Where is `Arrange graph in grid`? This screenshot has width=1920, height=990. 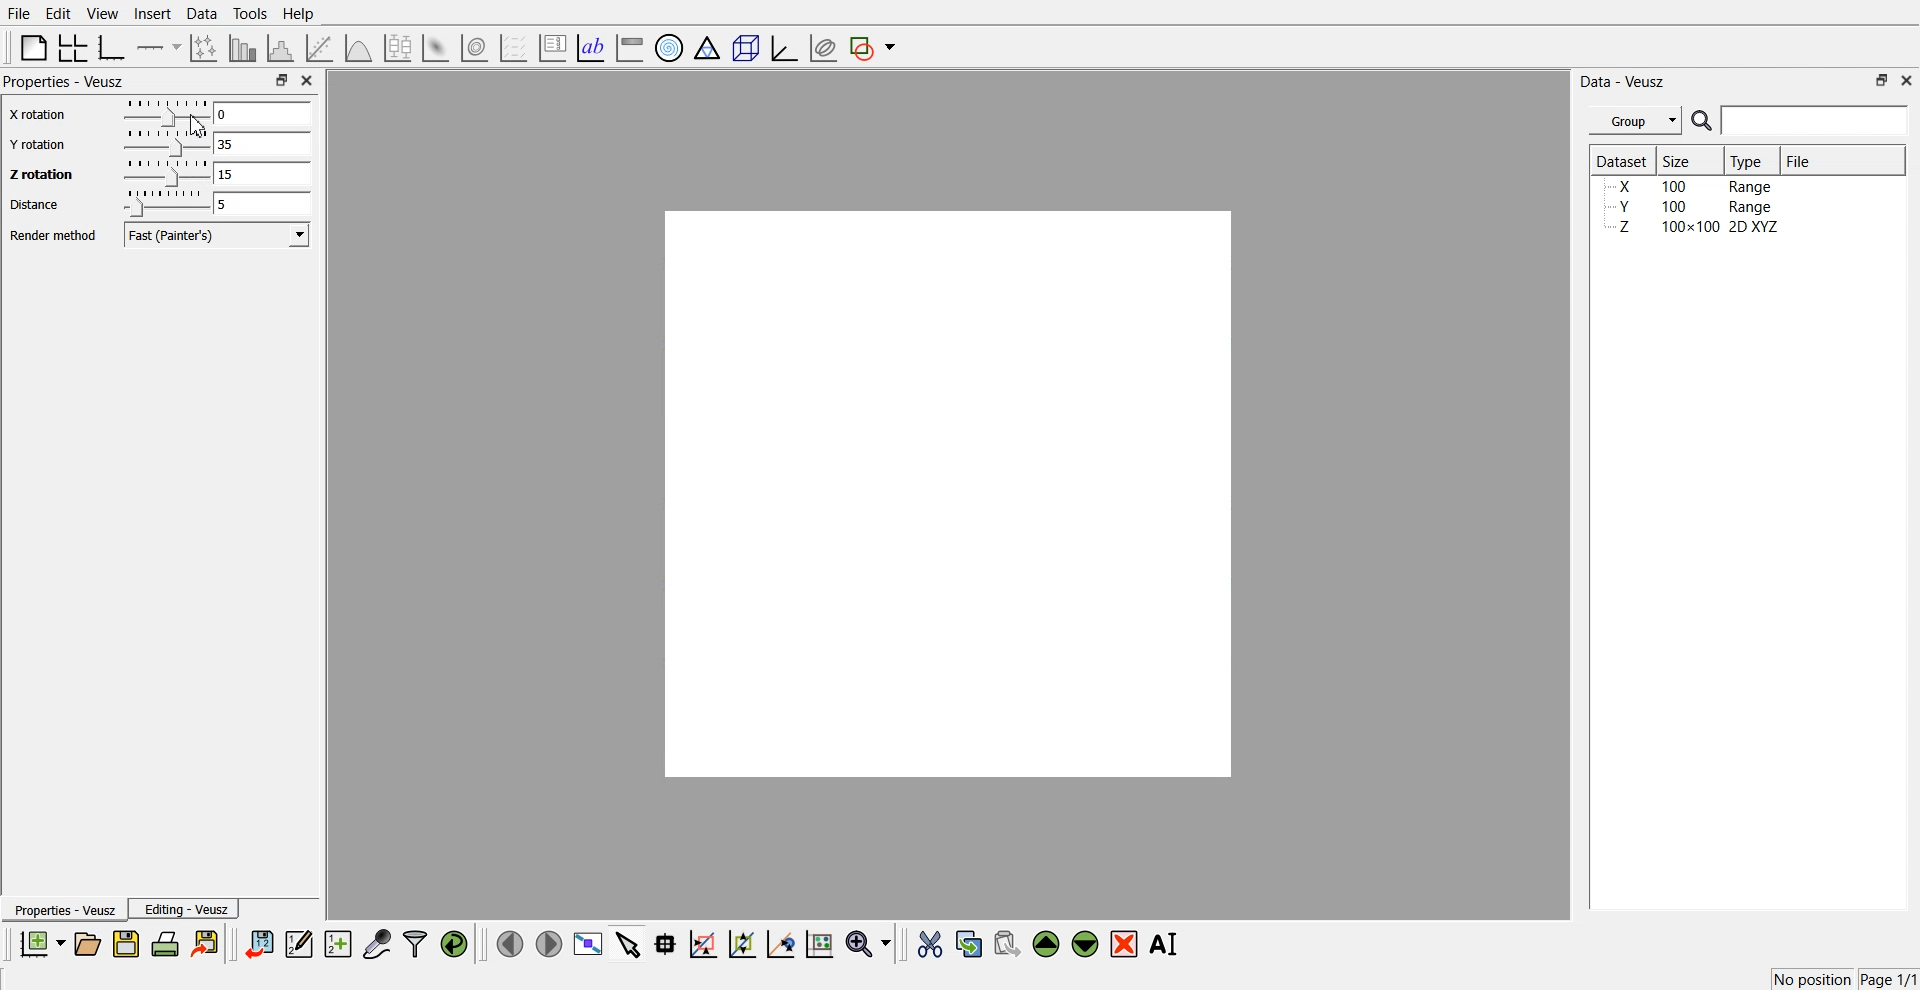 Arrange graph in grid is located at coordinates (73, 49).